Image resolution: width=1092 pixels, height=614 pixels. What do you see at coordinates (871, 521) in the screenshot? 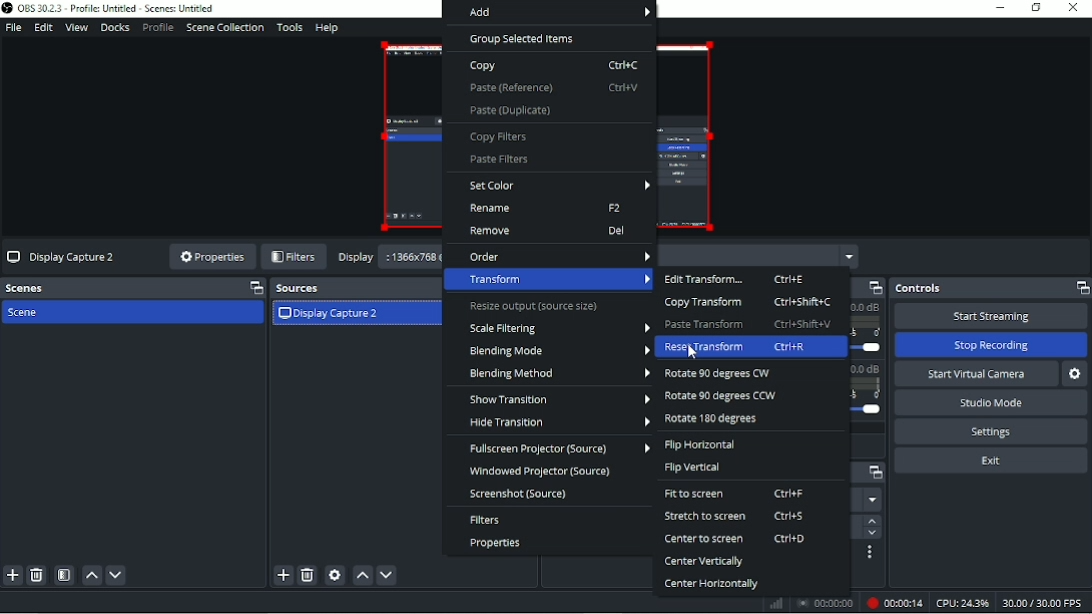
I see `Up arrow` at bounding box center [871, 521].